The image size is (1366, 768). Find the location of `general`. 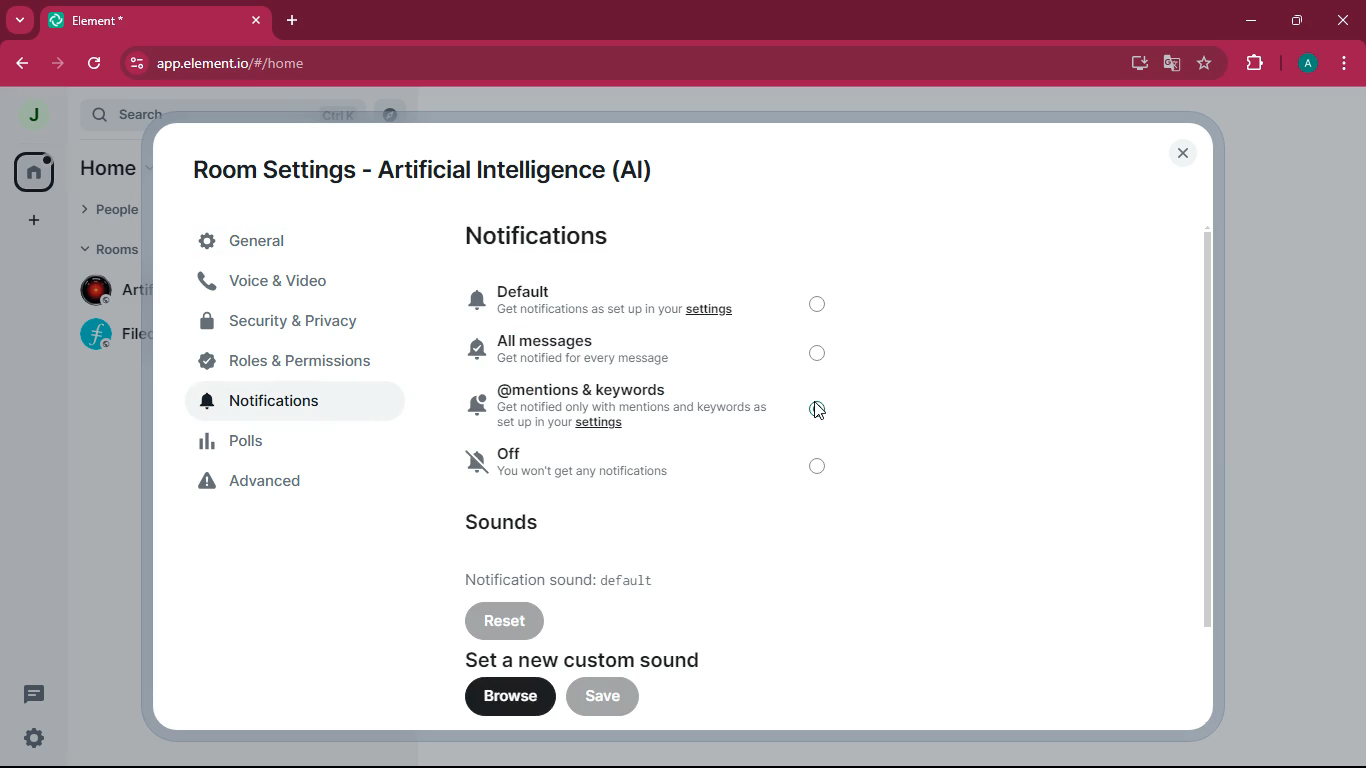

general is located at coordinates (288, 243).